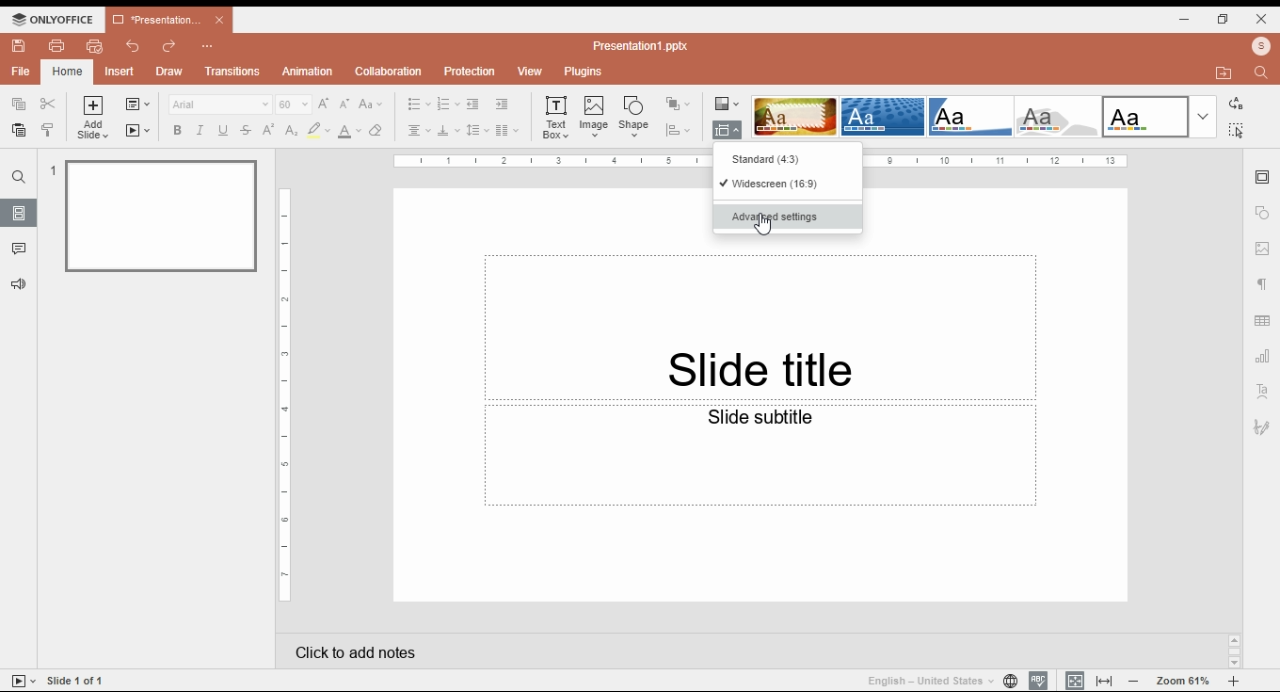  What do you see at coordinates (529, 72) in the screenshot?
I see `view` at bounding box center [529, 72].